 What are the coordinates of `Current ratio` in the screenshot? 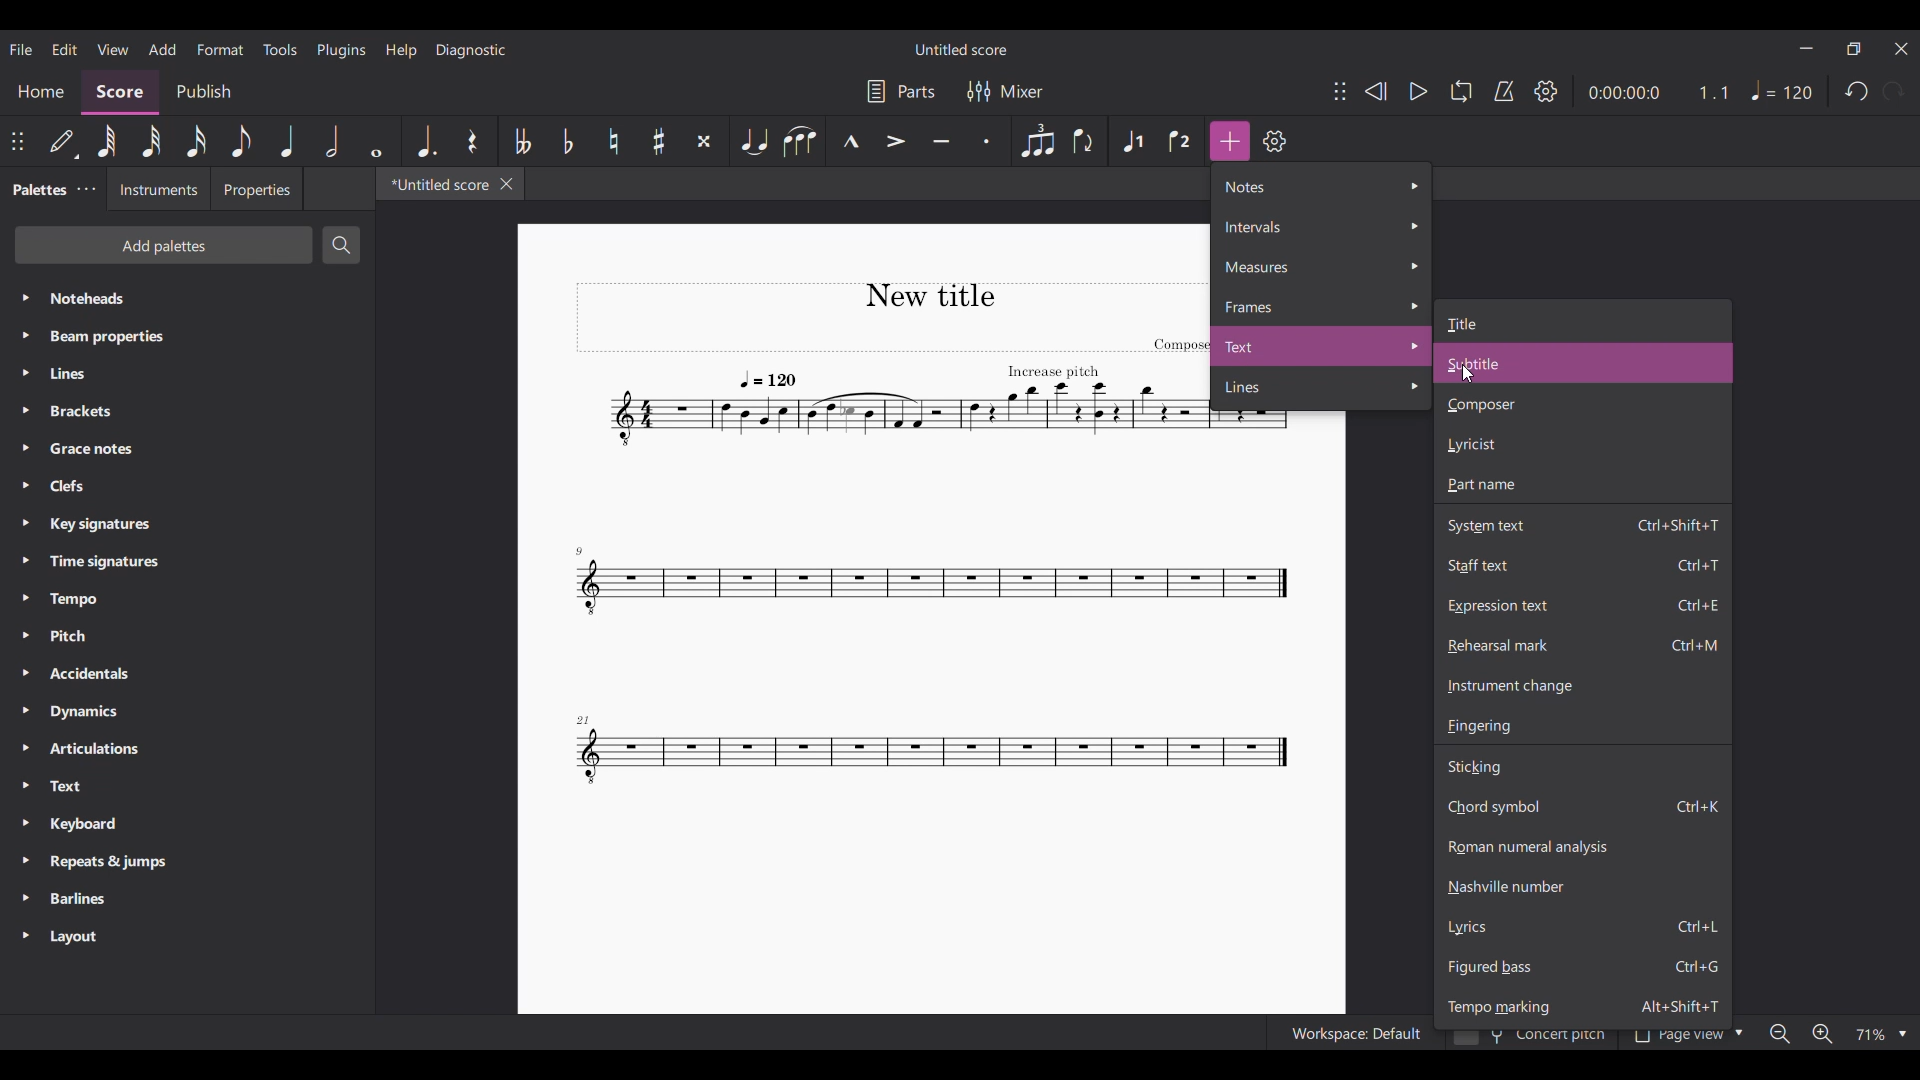 It's located at (1713, 92).